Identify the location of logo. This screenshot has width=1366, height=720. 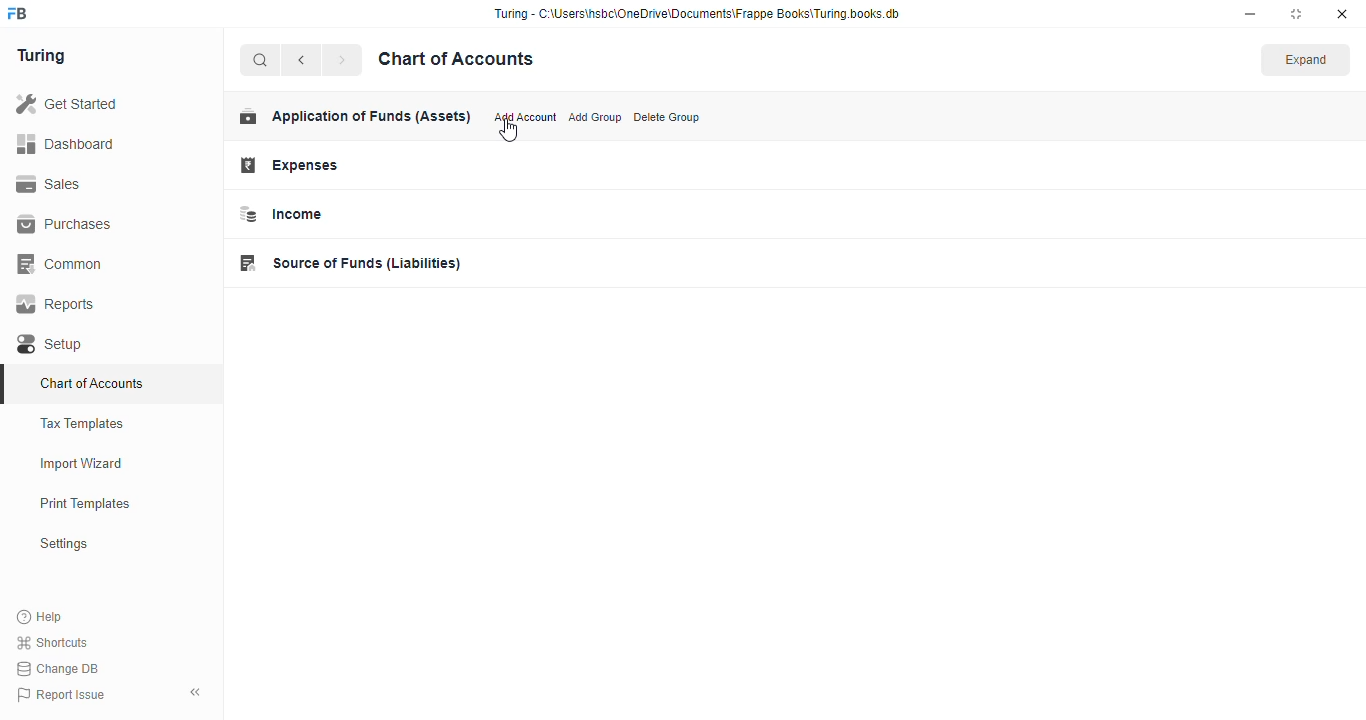
(18, 13).